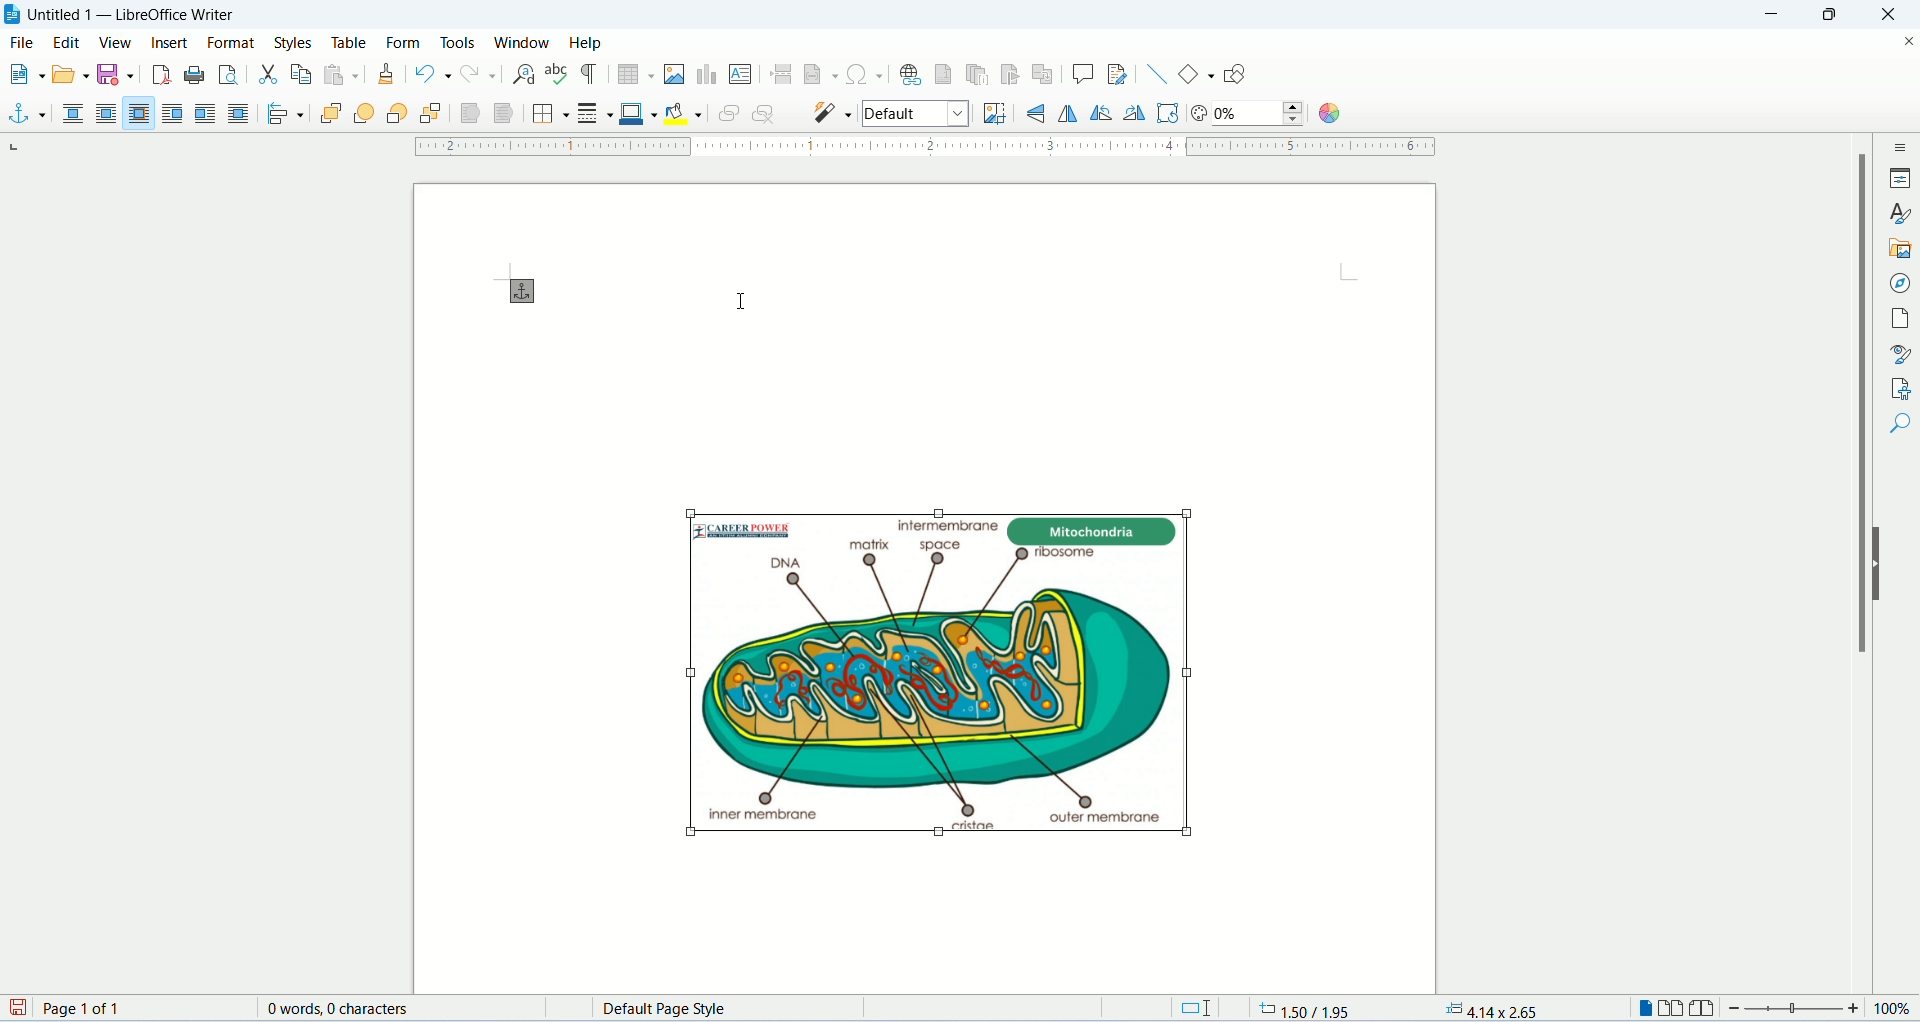 The width and height of the screenshot is (1920, 1022). I want to click on print preview, so click(229, 75).